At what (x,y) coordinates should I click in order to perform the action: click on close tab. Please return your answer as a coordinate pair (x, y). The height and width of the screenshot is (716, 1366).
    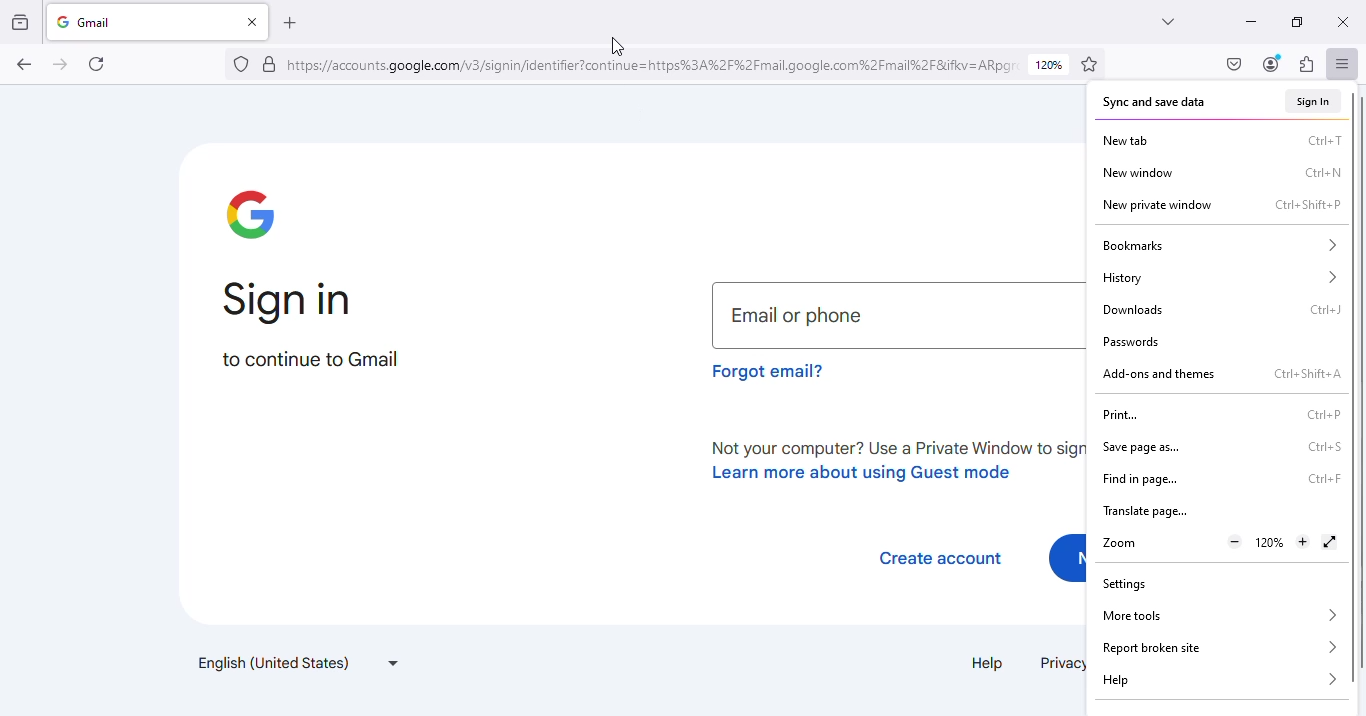
    Looking at the image, I should click on (254, 21).